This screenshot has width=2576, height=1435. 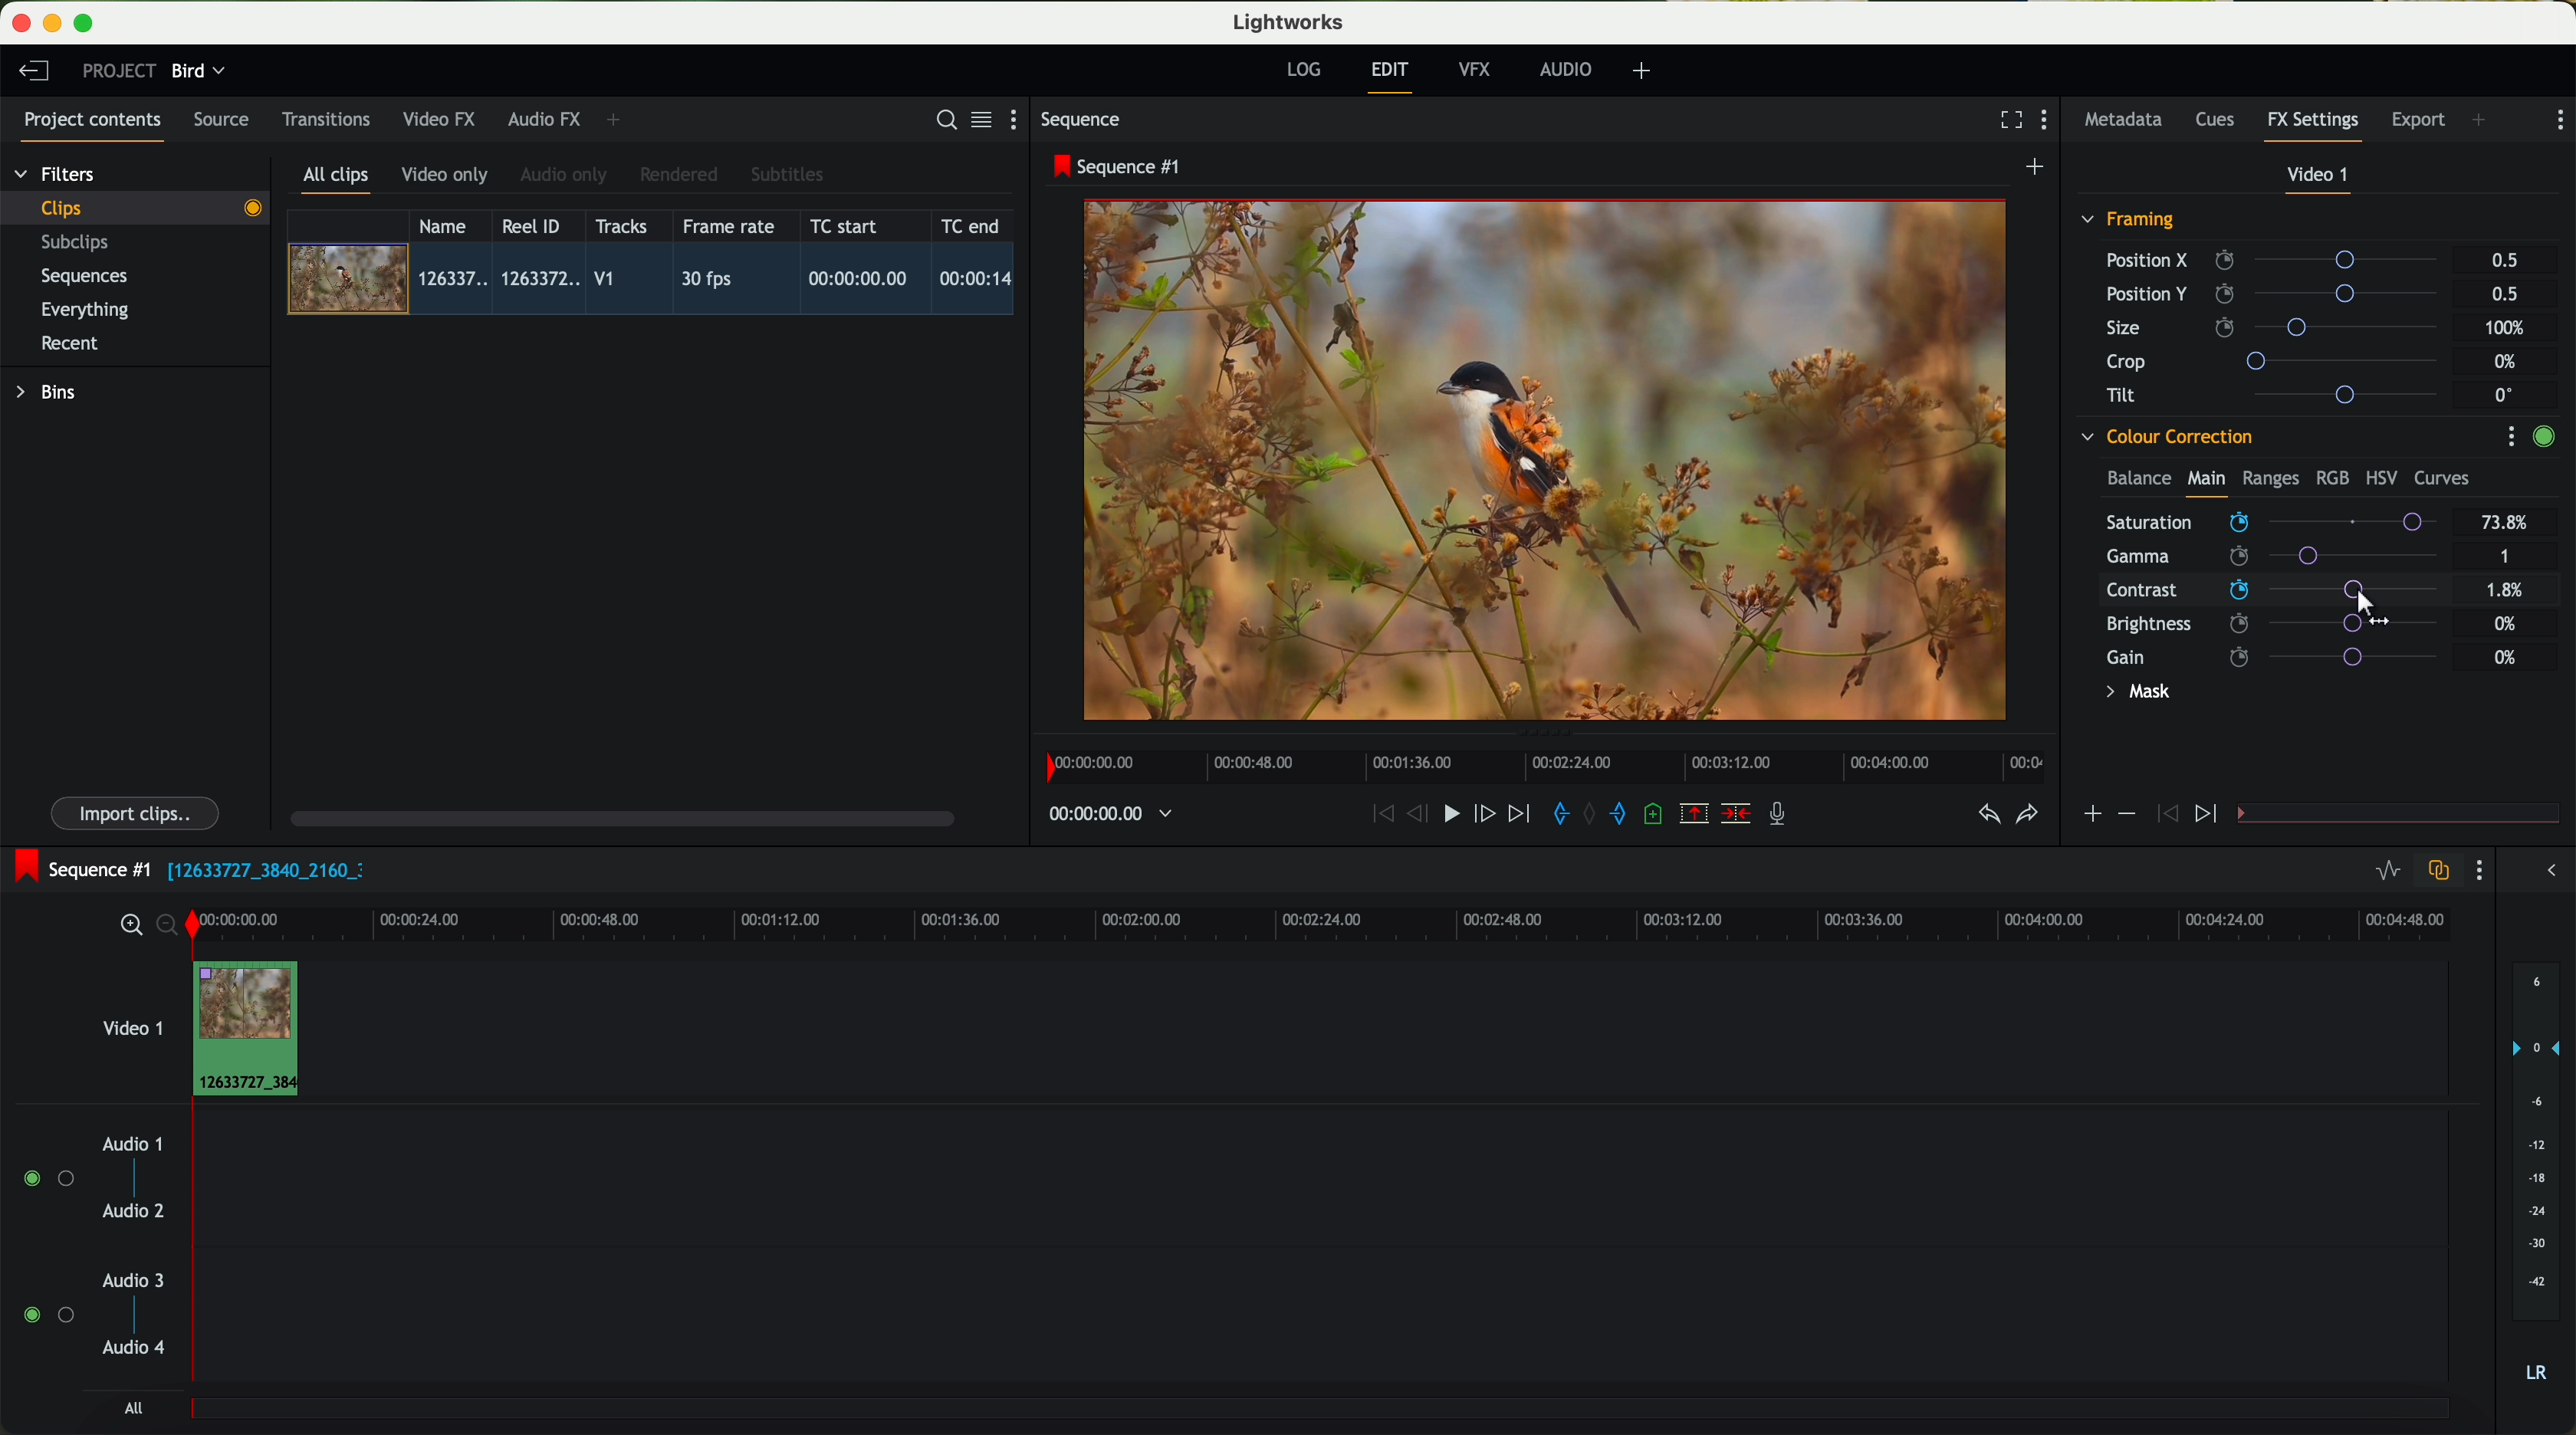 I want to click on icon, so click(x=2164, y=815).